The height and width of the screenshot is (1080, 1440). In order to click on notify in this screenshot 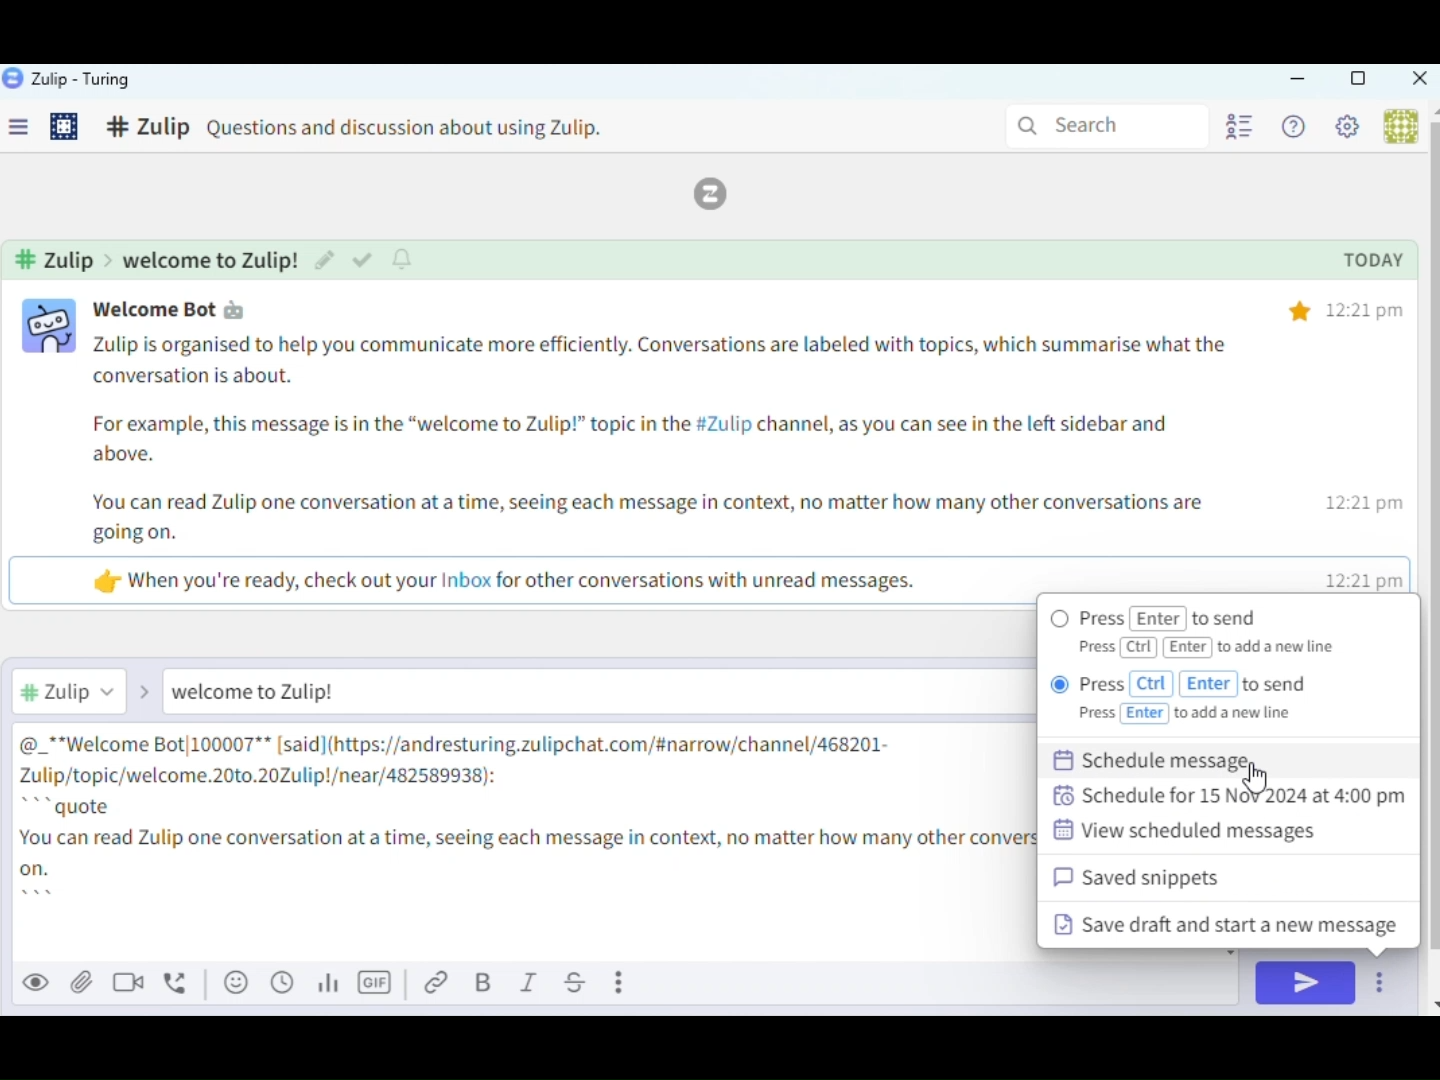, I will do `click(405, 259)`.